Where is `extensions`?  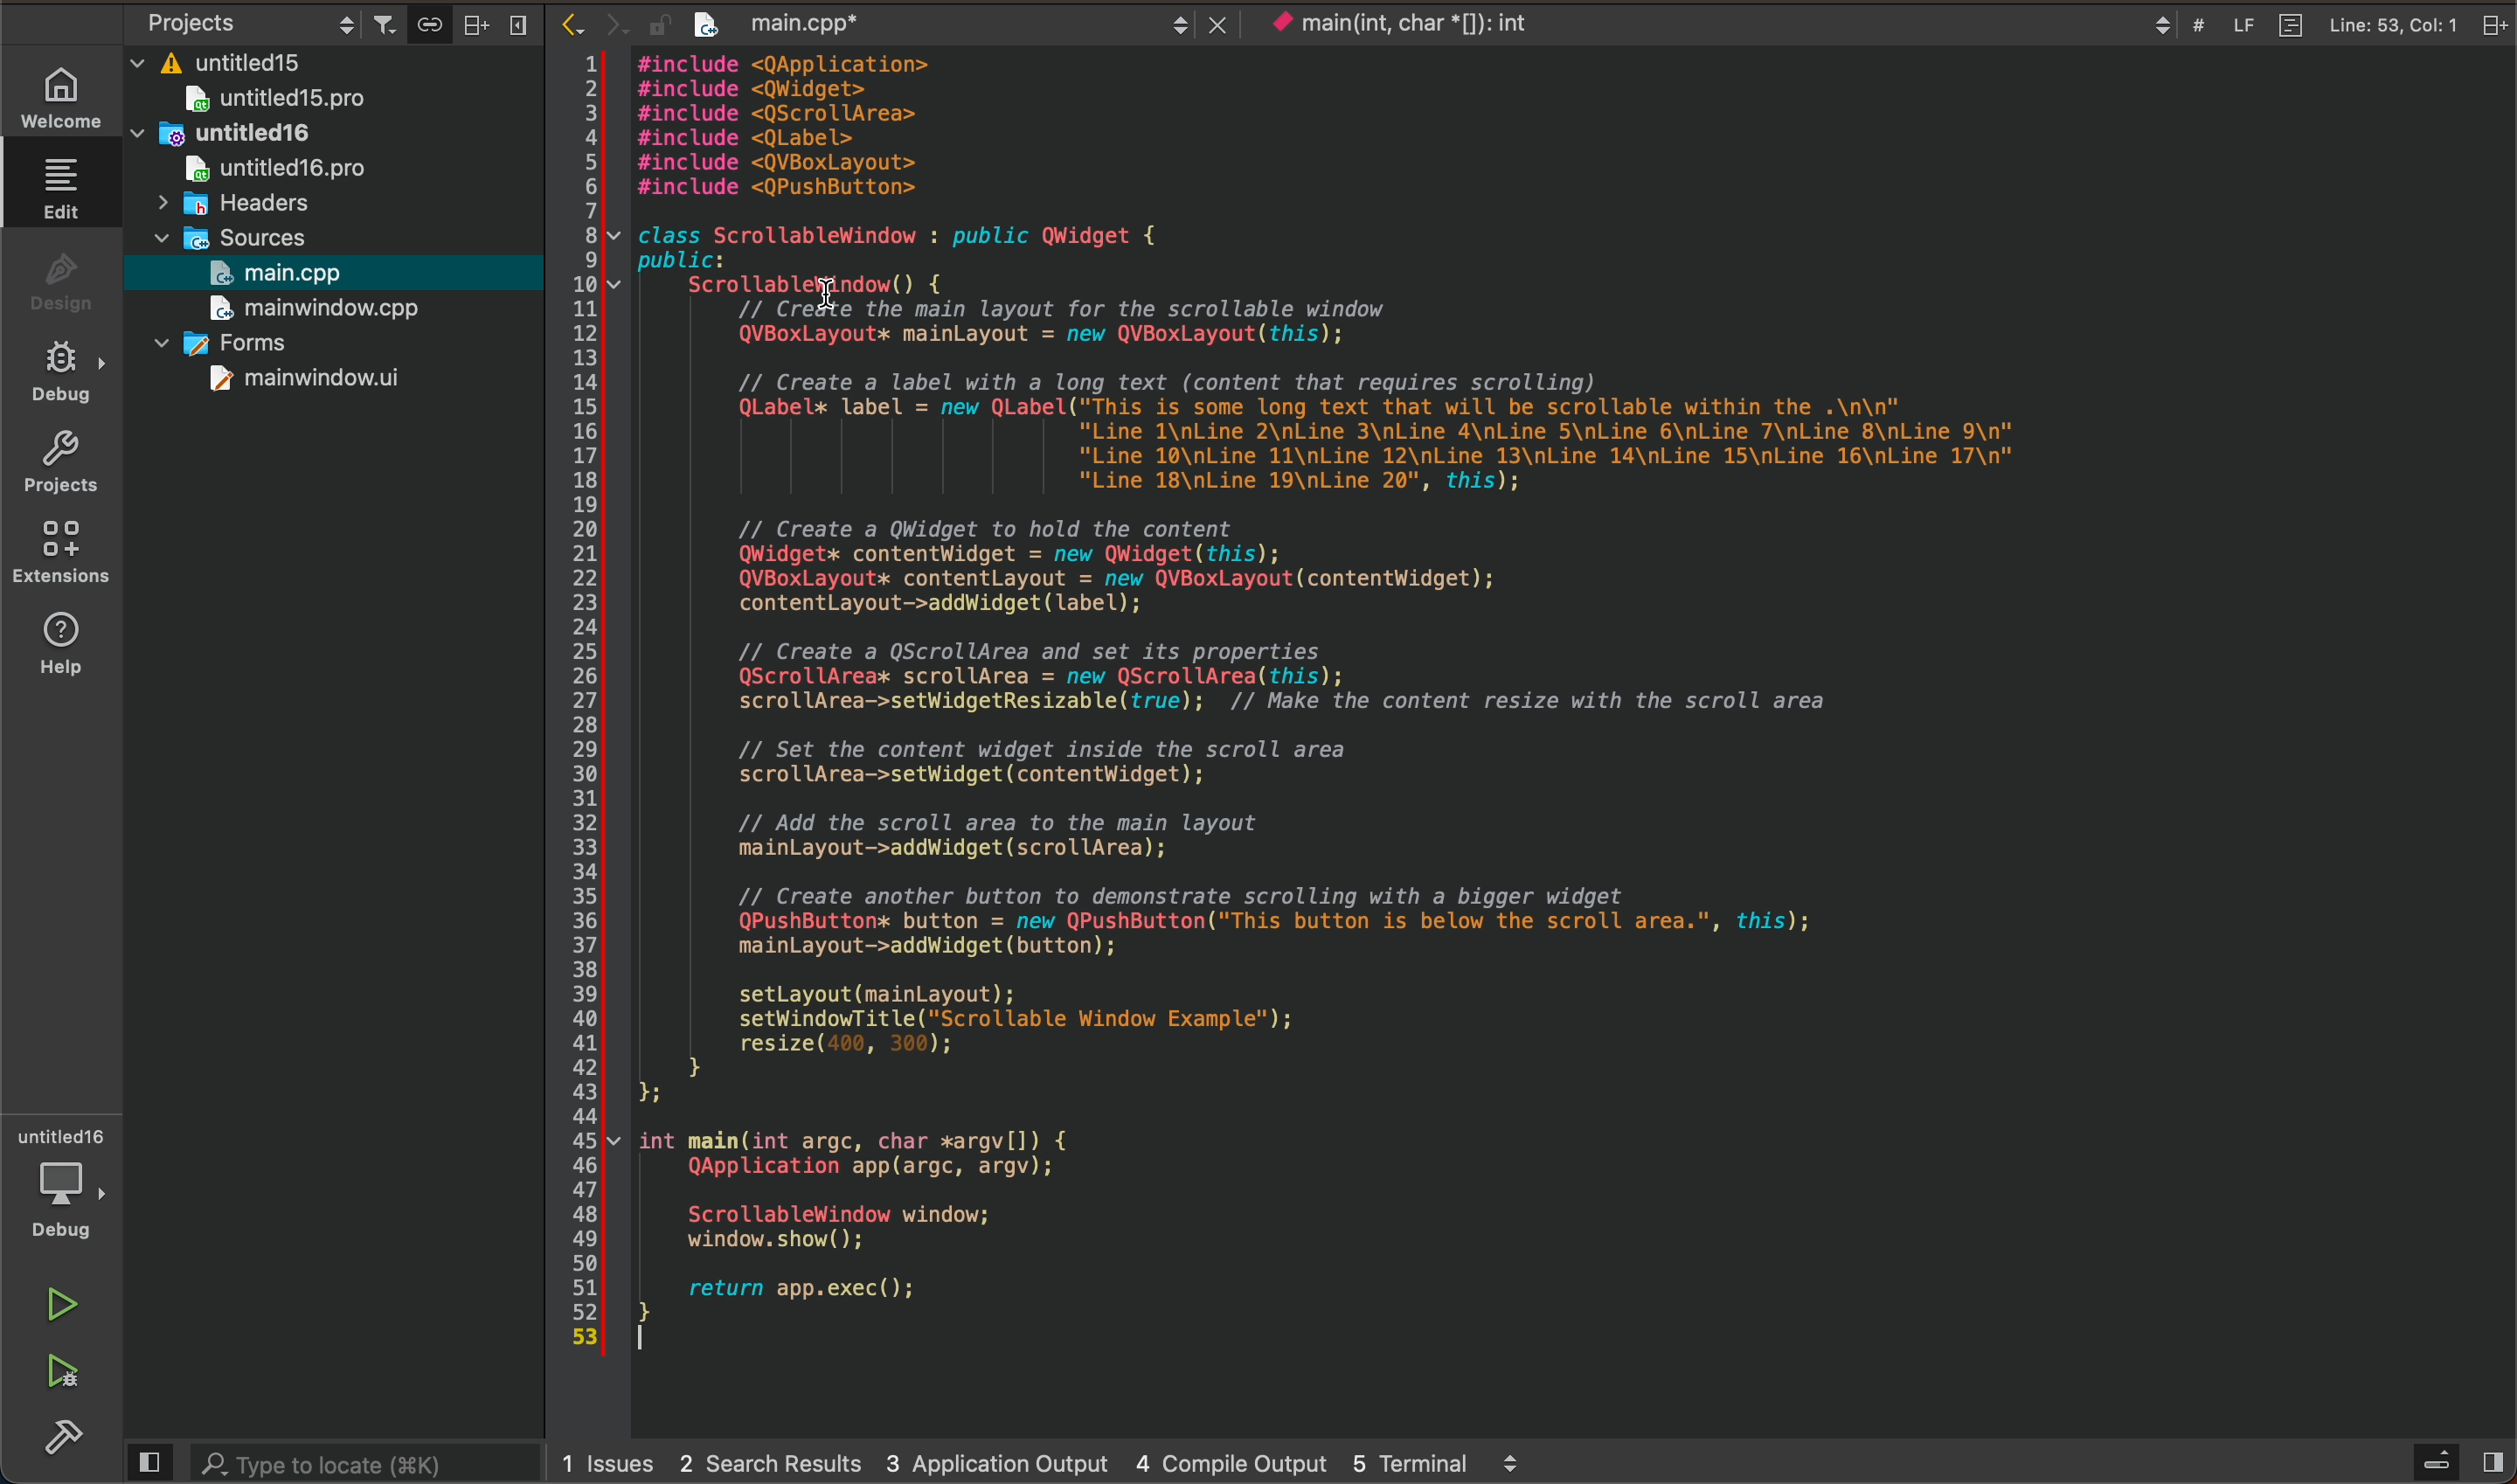 extensions is located at coordinates (62, 551).